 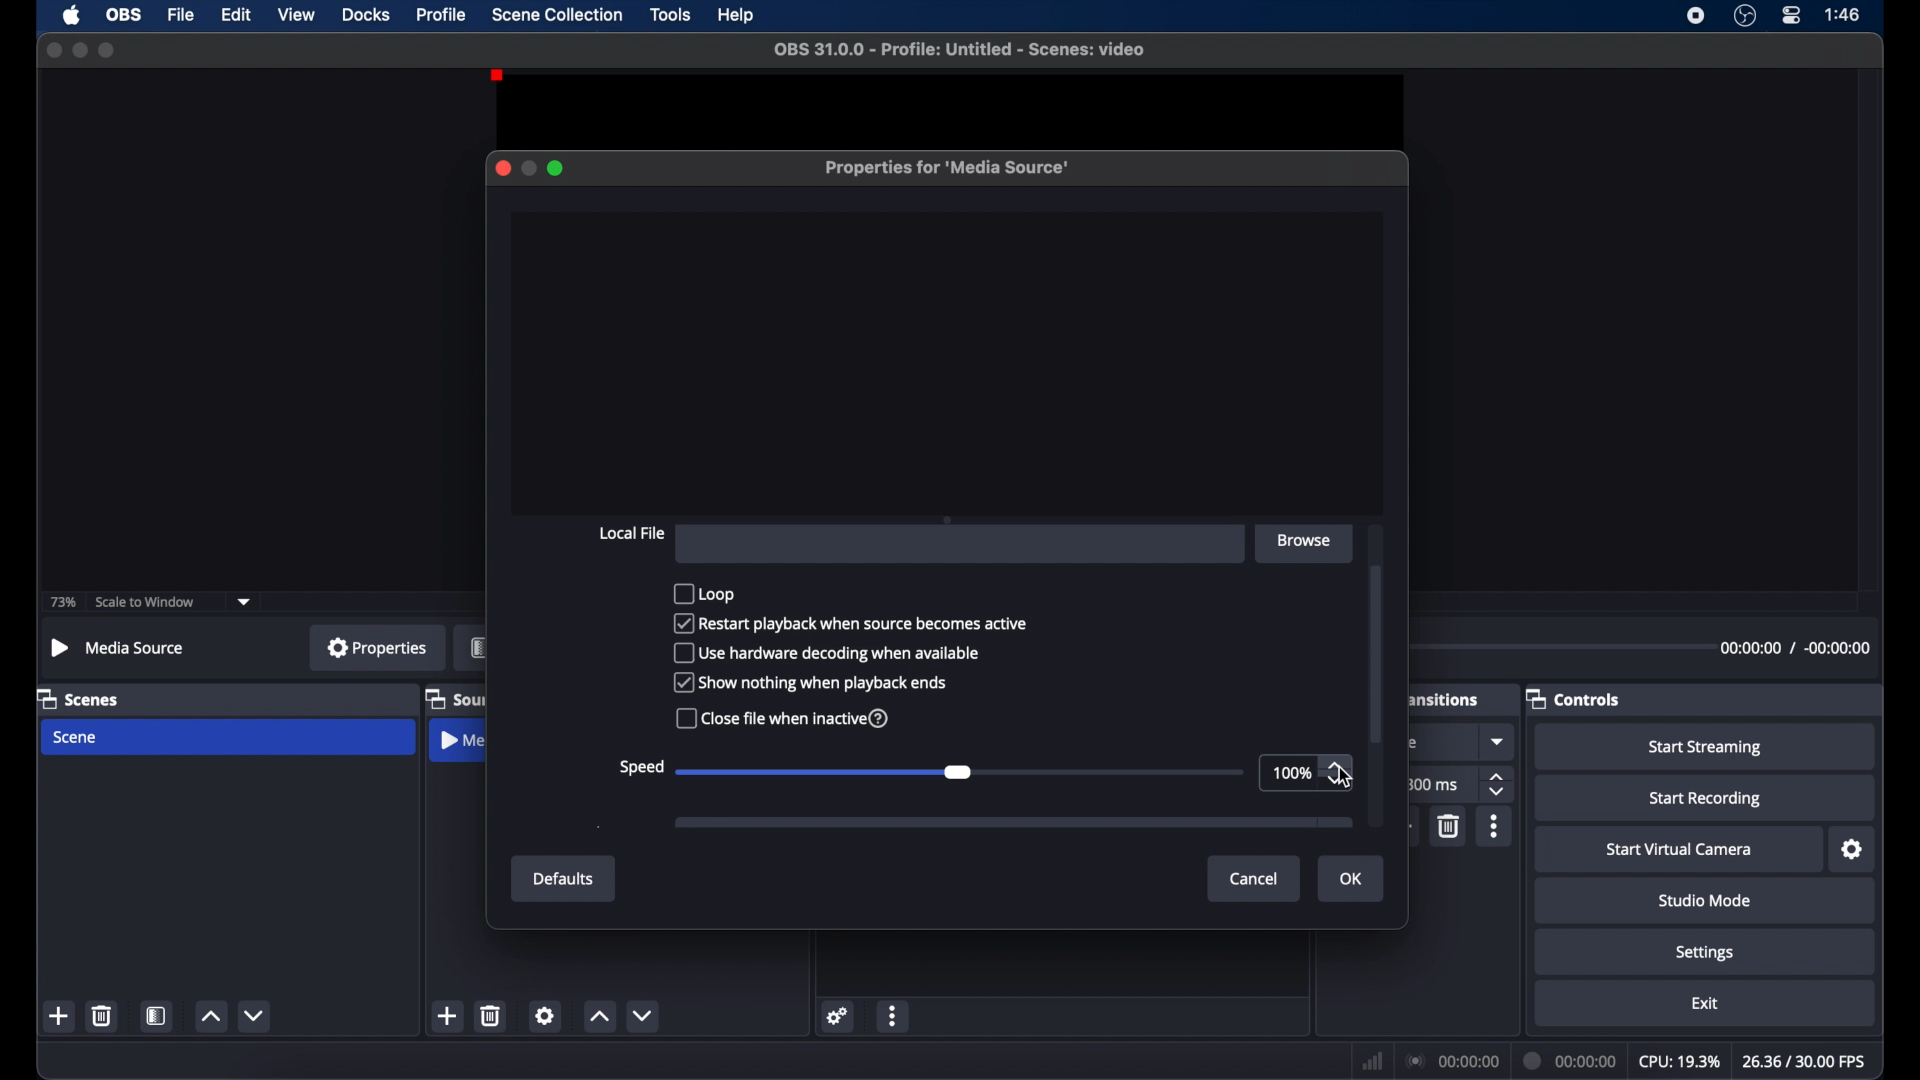 What do you see at coordinates (1853, 850) in the screenshot?
I see `settings` at bounding box center [1853, 850].